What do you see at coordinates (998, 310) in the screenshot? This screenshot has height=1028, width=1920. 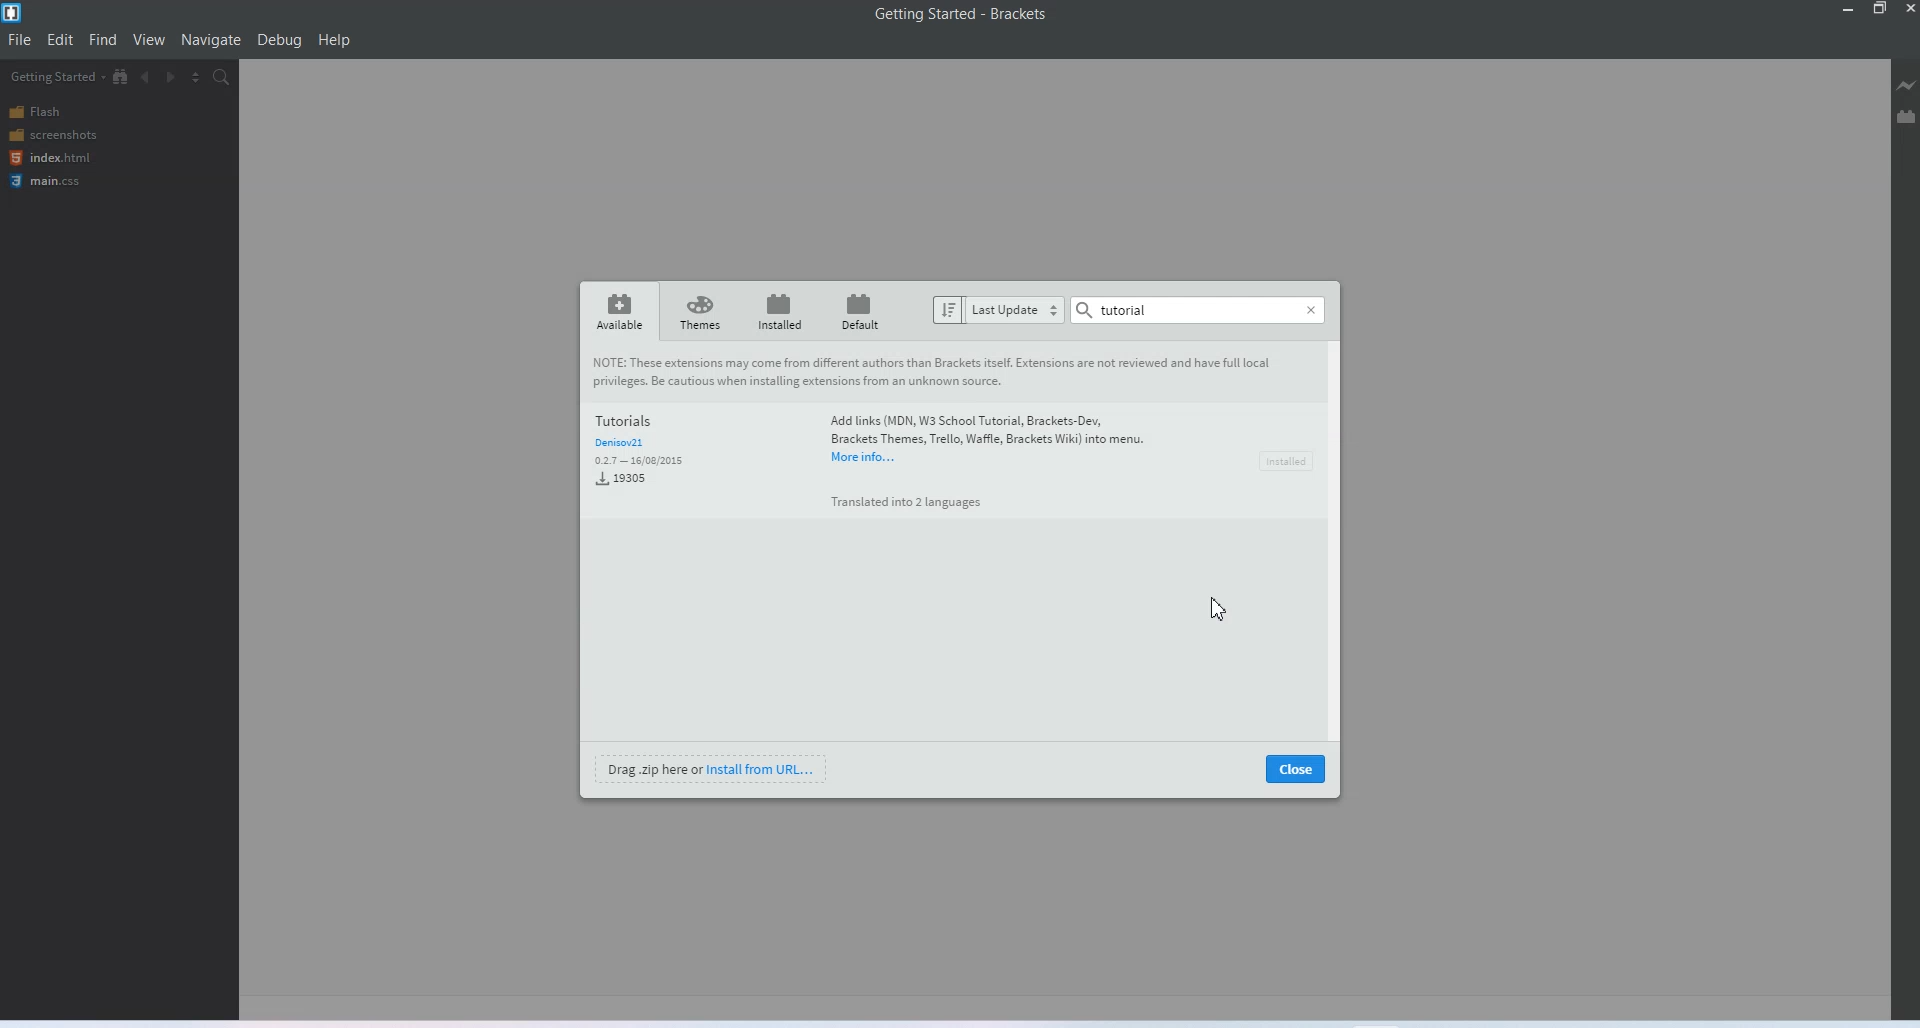 I see `Last Update` at bounding box center [998, 310].